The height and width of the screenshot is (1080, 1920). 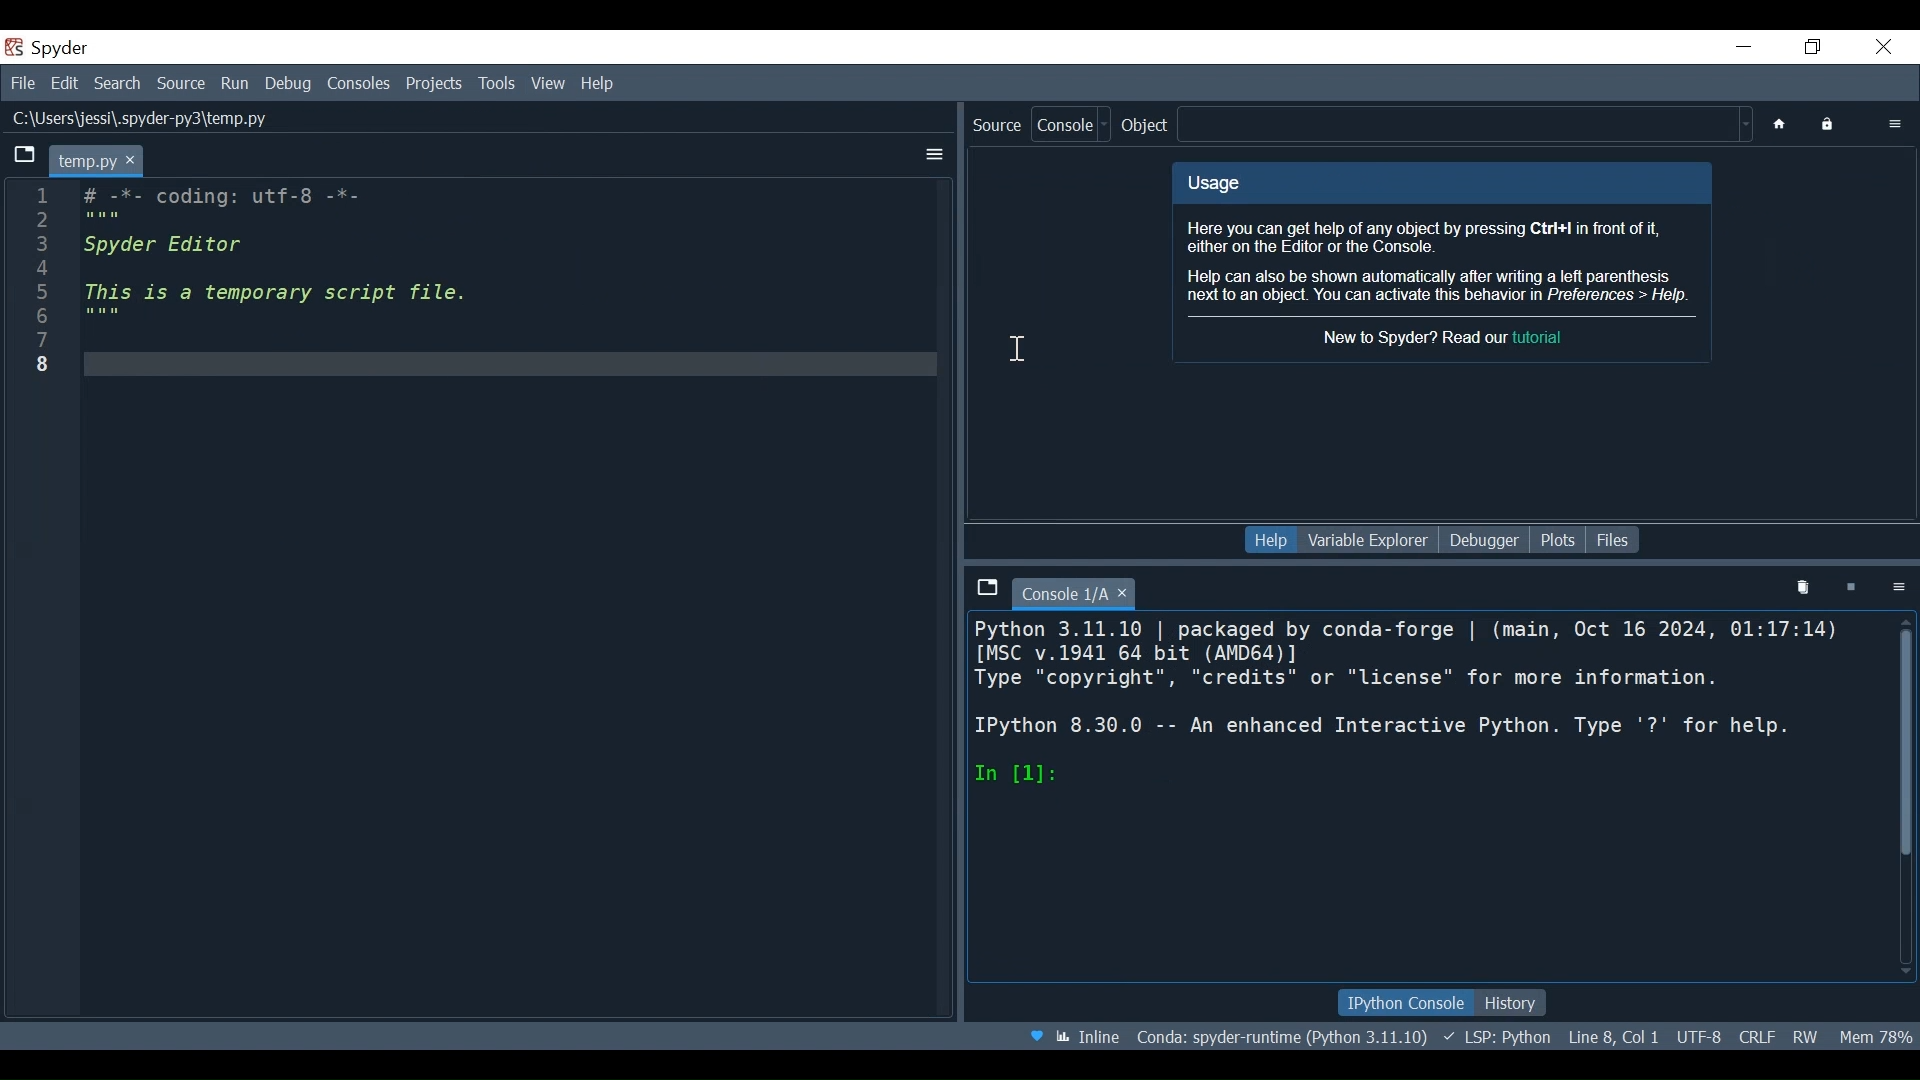 I want to click on Lock, so click(x=1827, y=123).